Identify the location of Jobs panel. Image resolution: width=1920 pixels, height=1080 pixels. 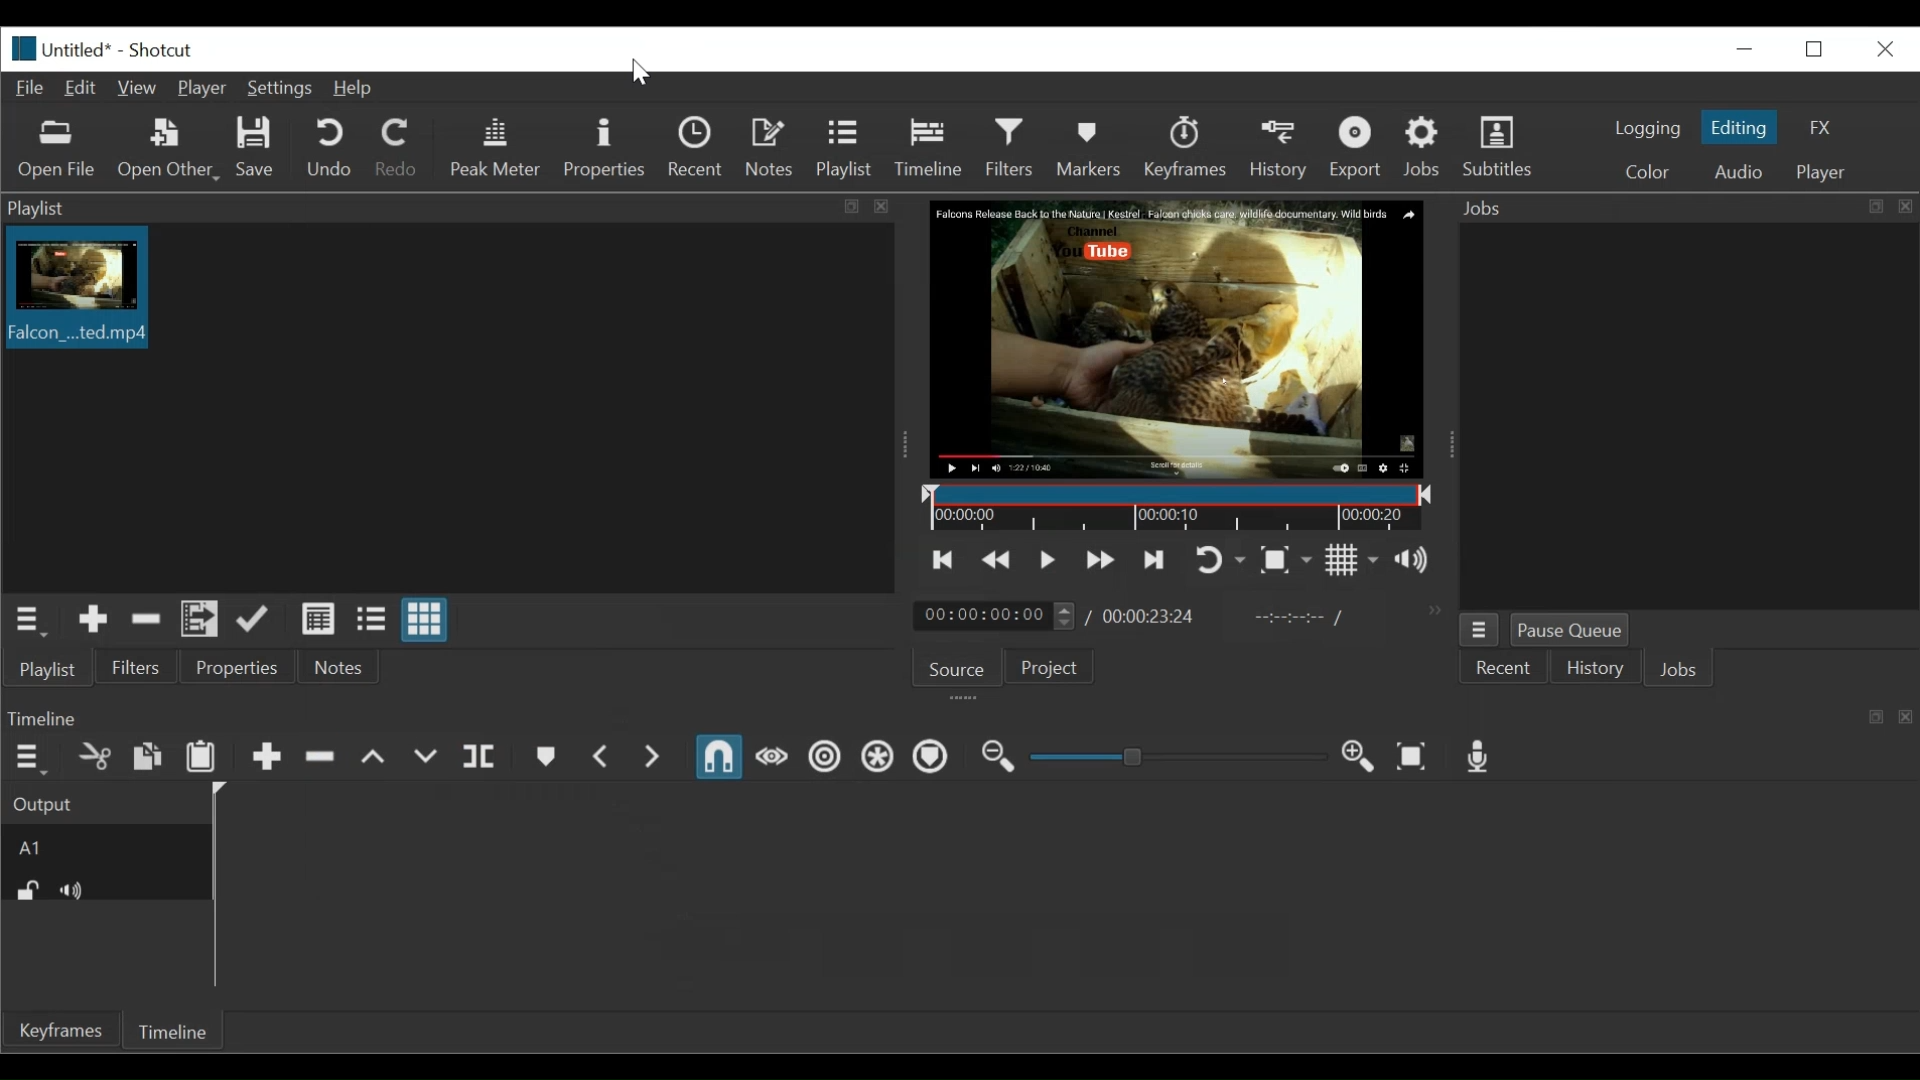
(1684, 420).